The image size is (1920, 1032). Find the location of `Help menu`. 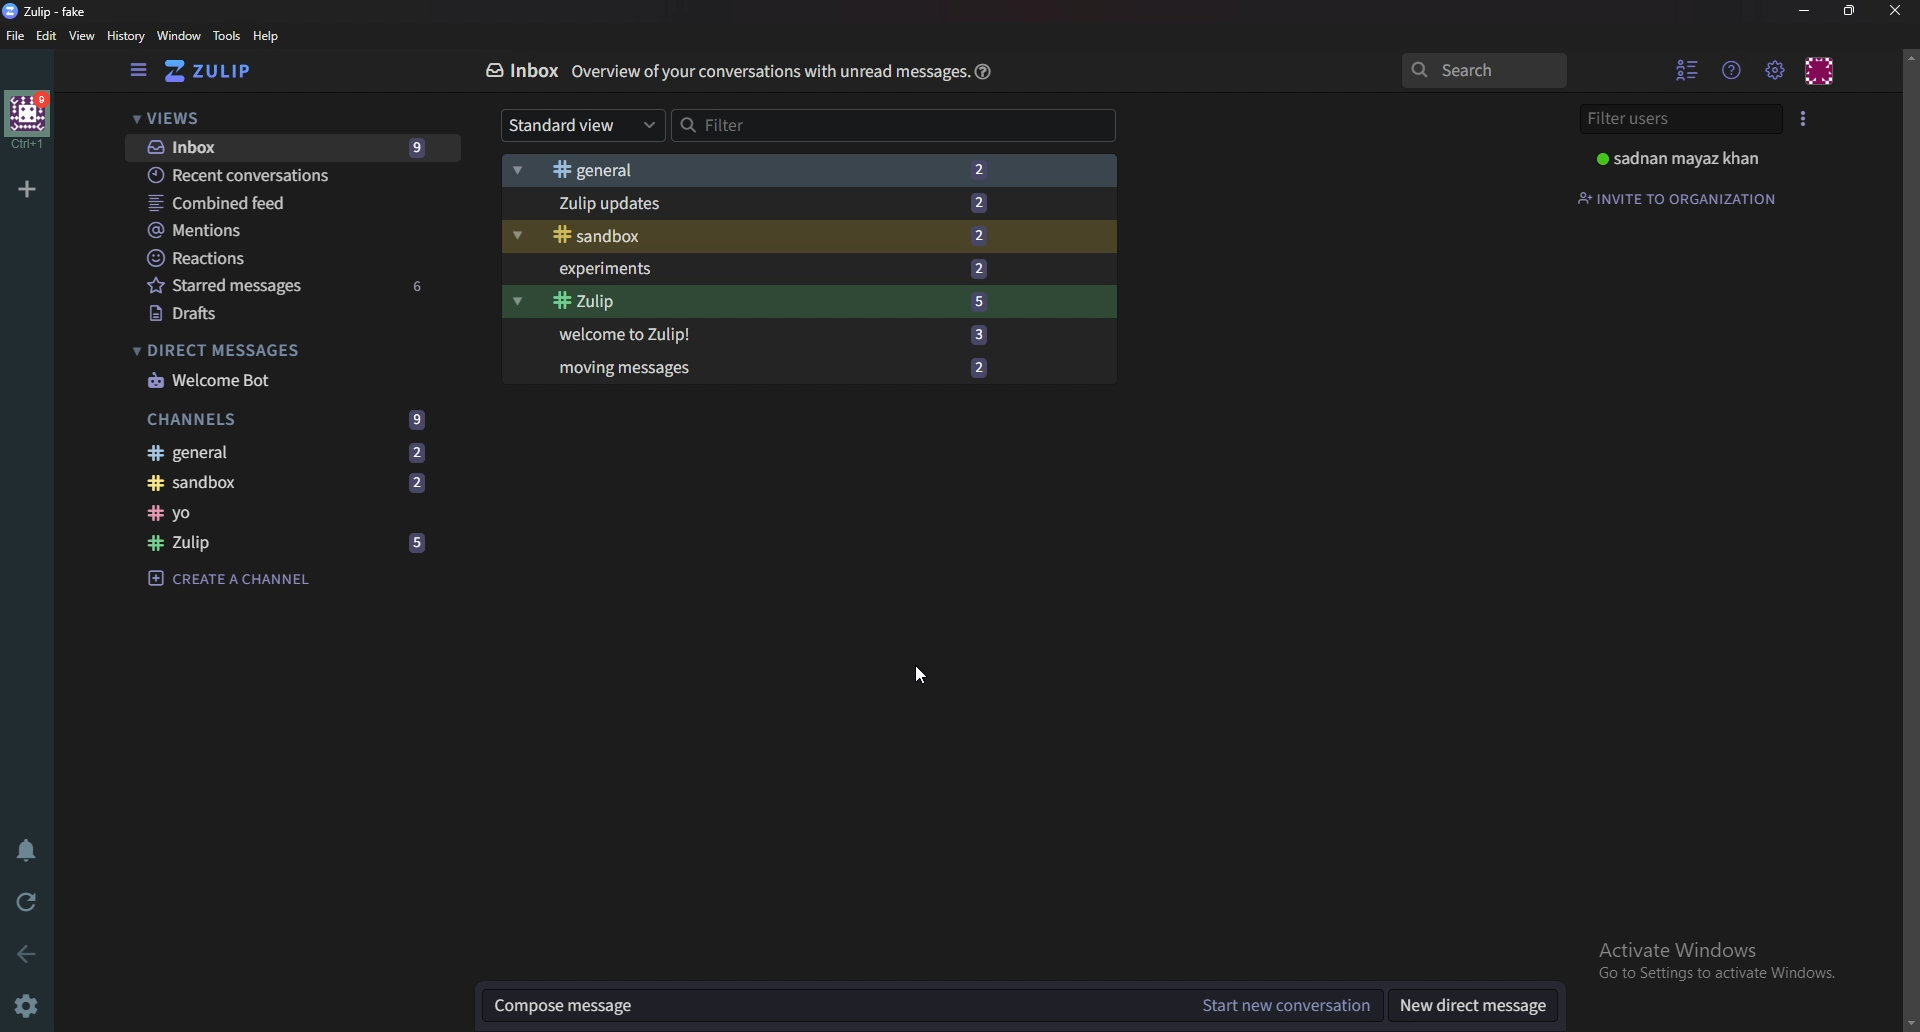

Help menu is located at coordinates (1732, 69).